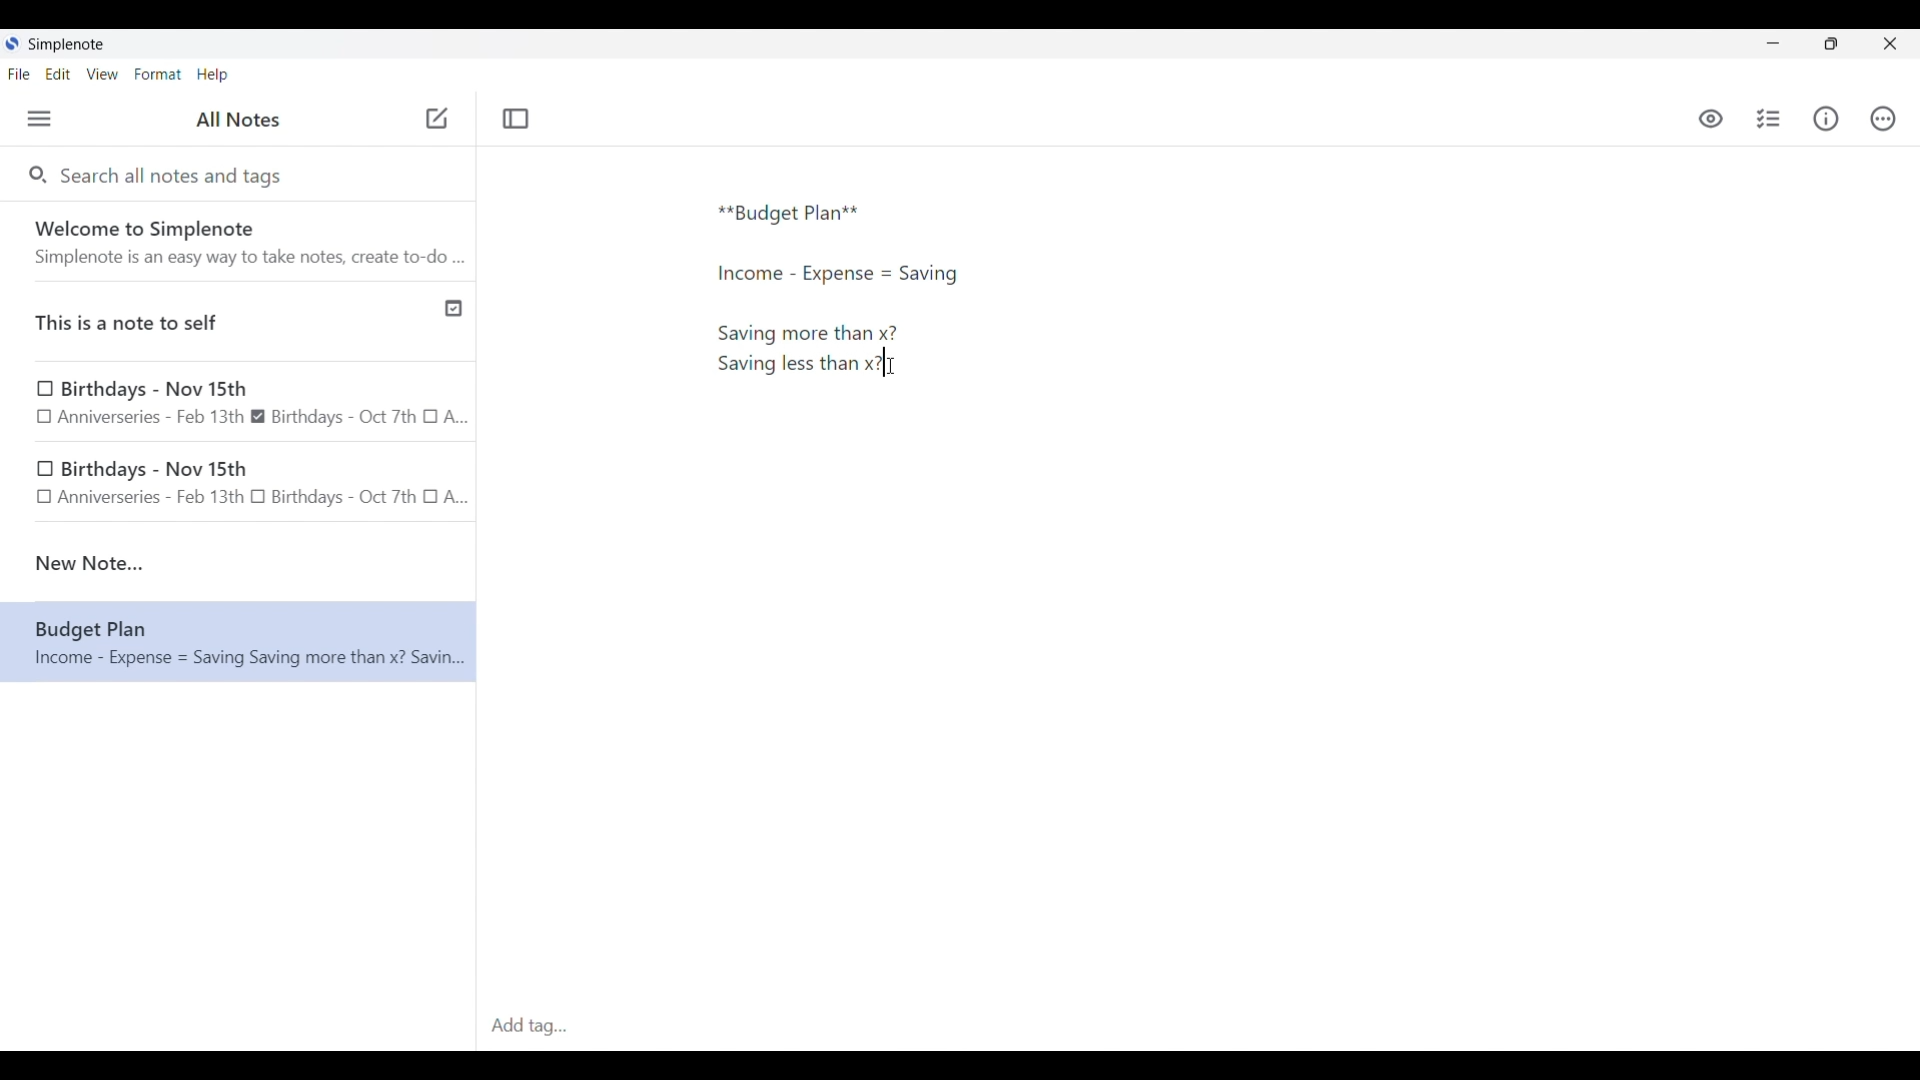 The image size is (1920, 1080). Describe the element at coordinates (19, 73) in the screenshot. I see `File menu` at that location.